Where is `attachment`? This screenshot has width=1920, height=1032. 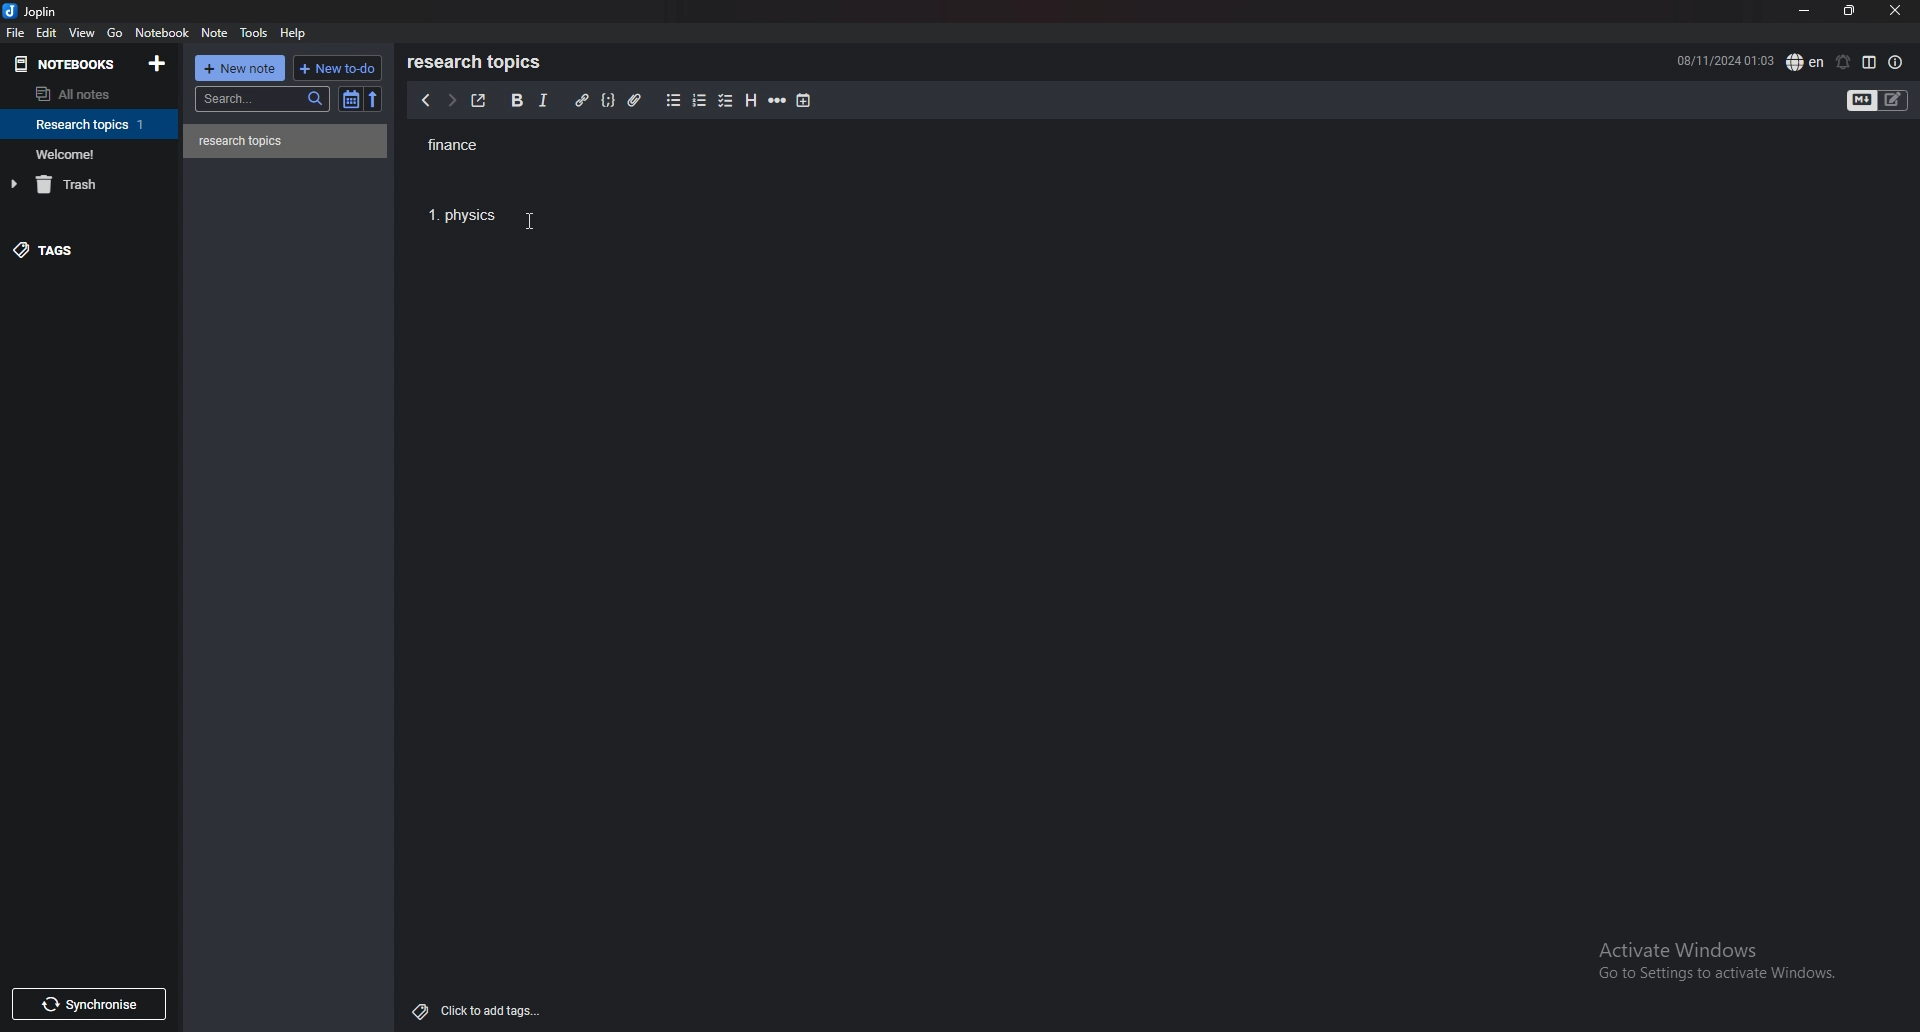 attachment is located at coordinates (634, 99).